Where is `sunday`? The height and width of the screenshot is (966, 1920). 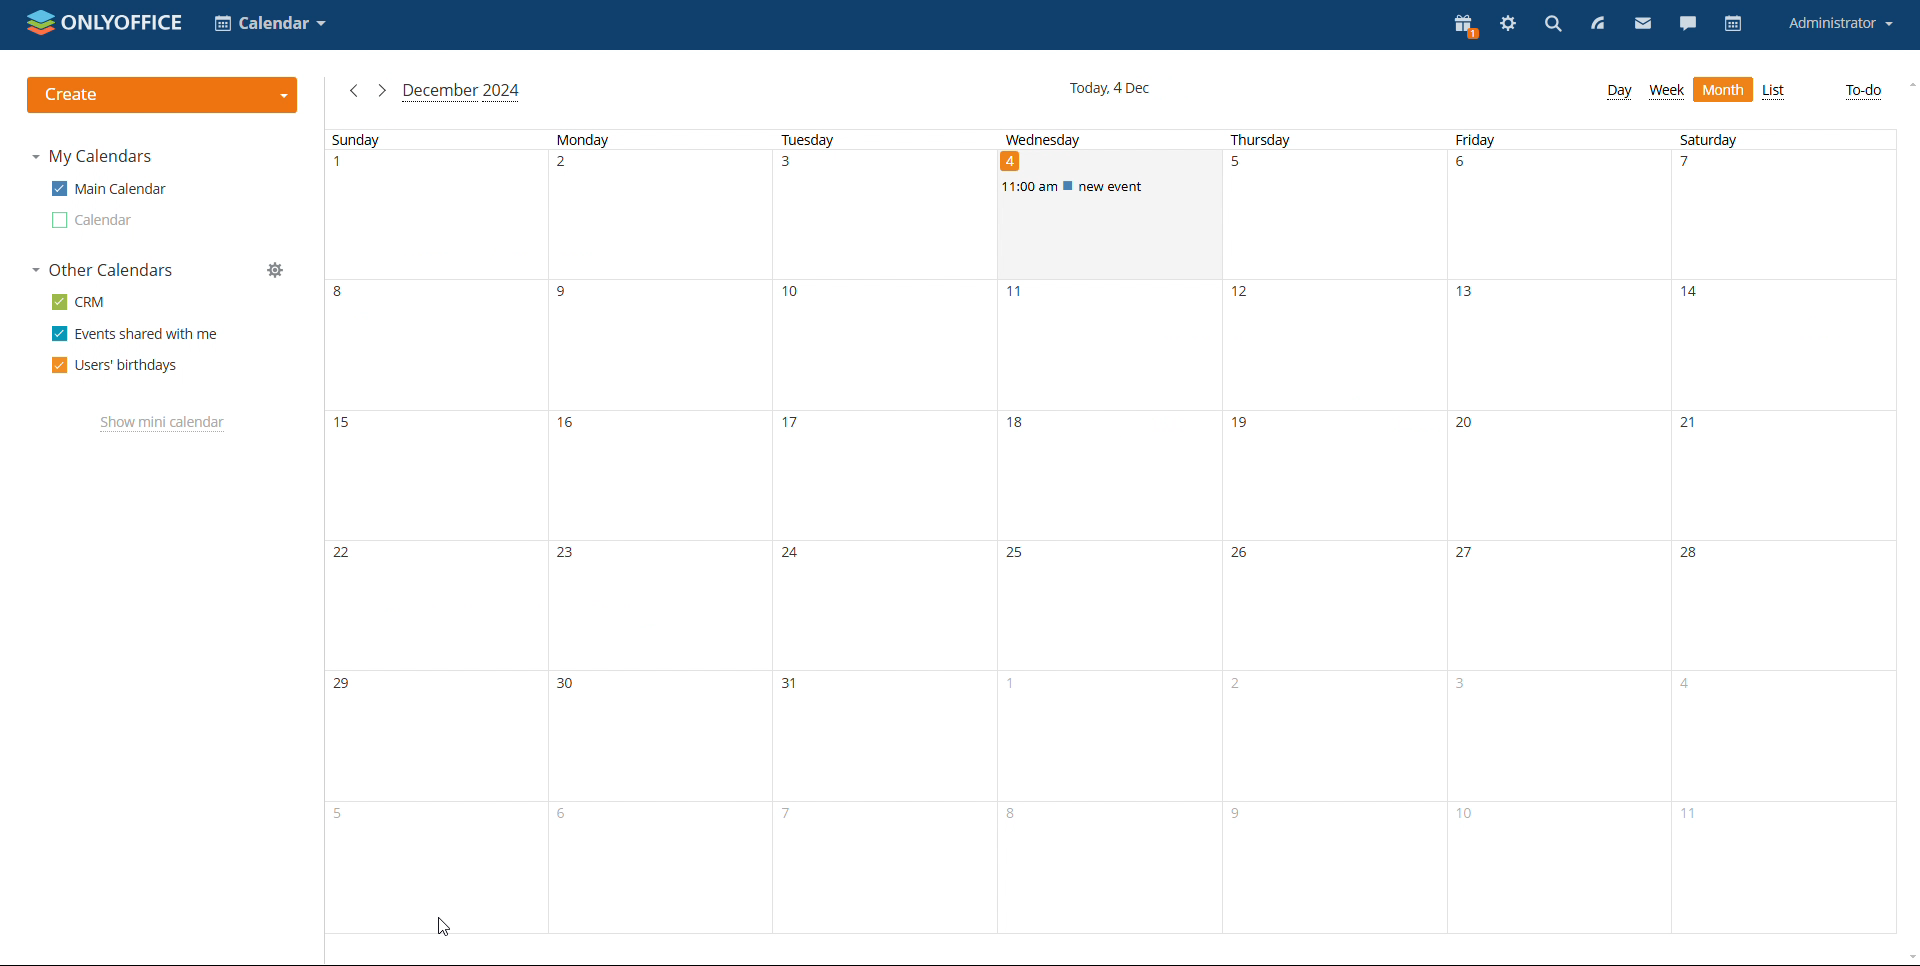 sunday is located at coordinates (433, 533).